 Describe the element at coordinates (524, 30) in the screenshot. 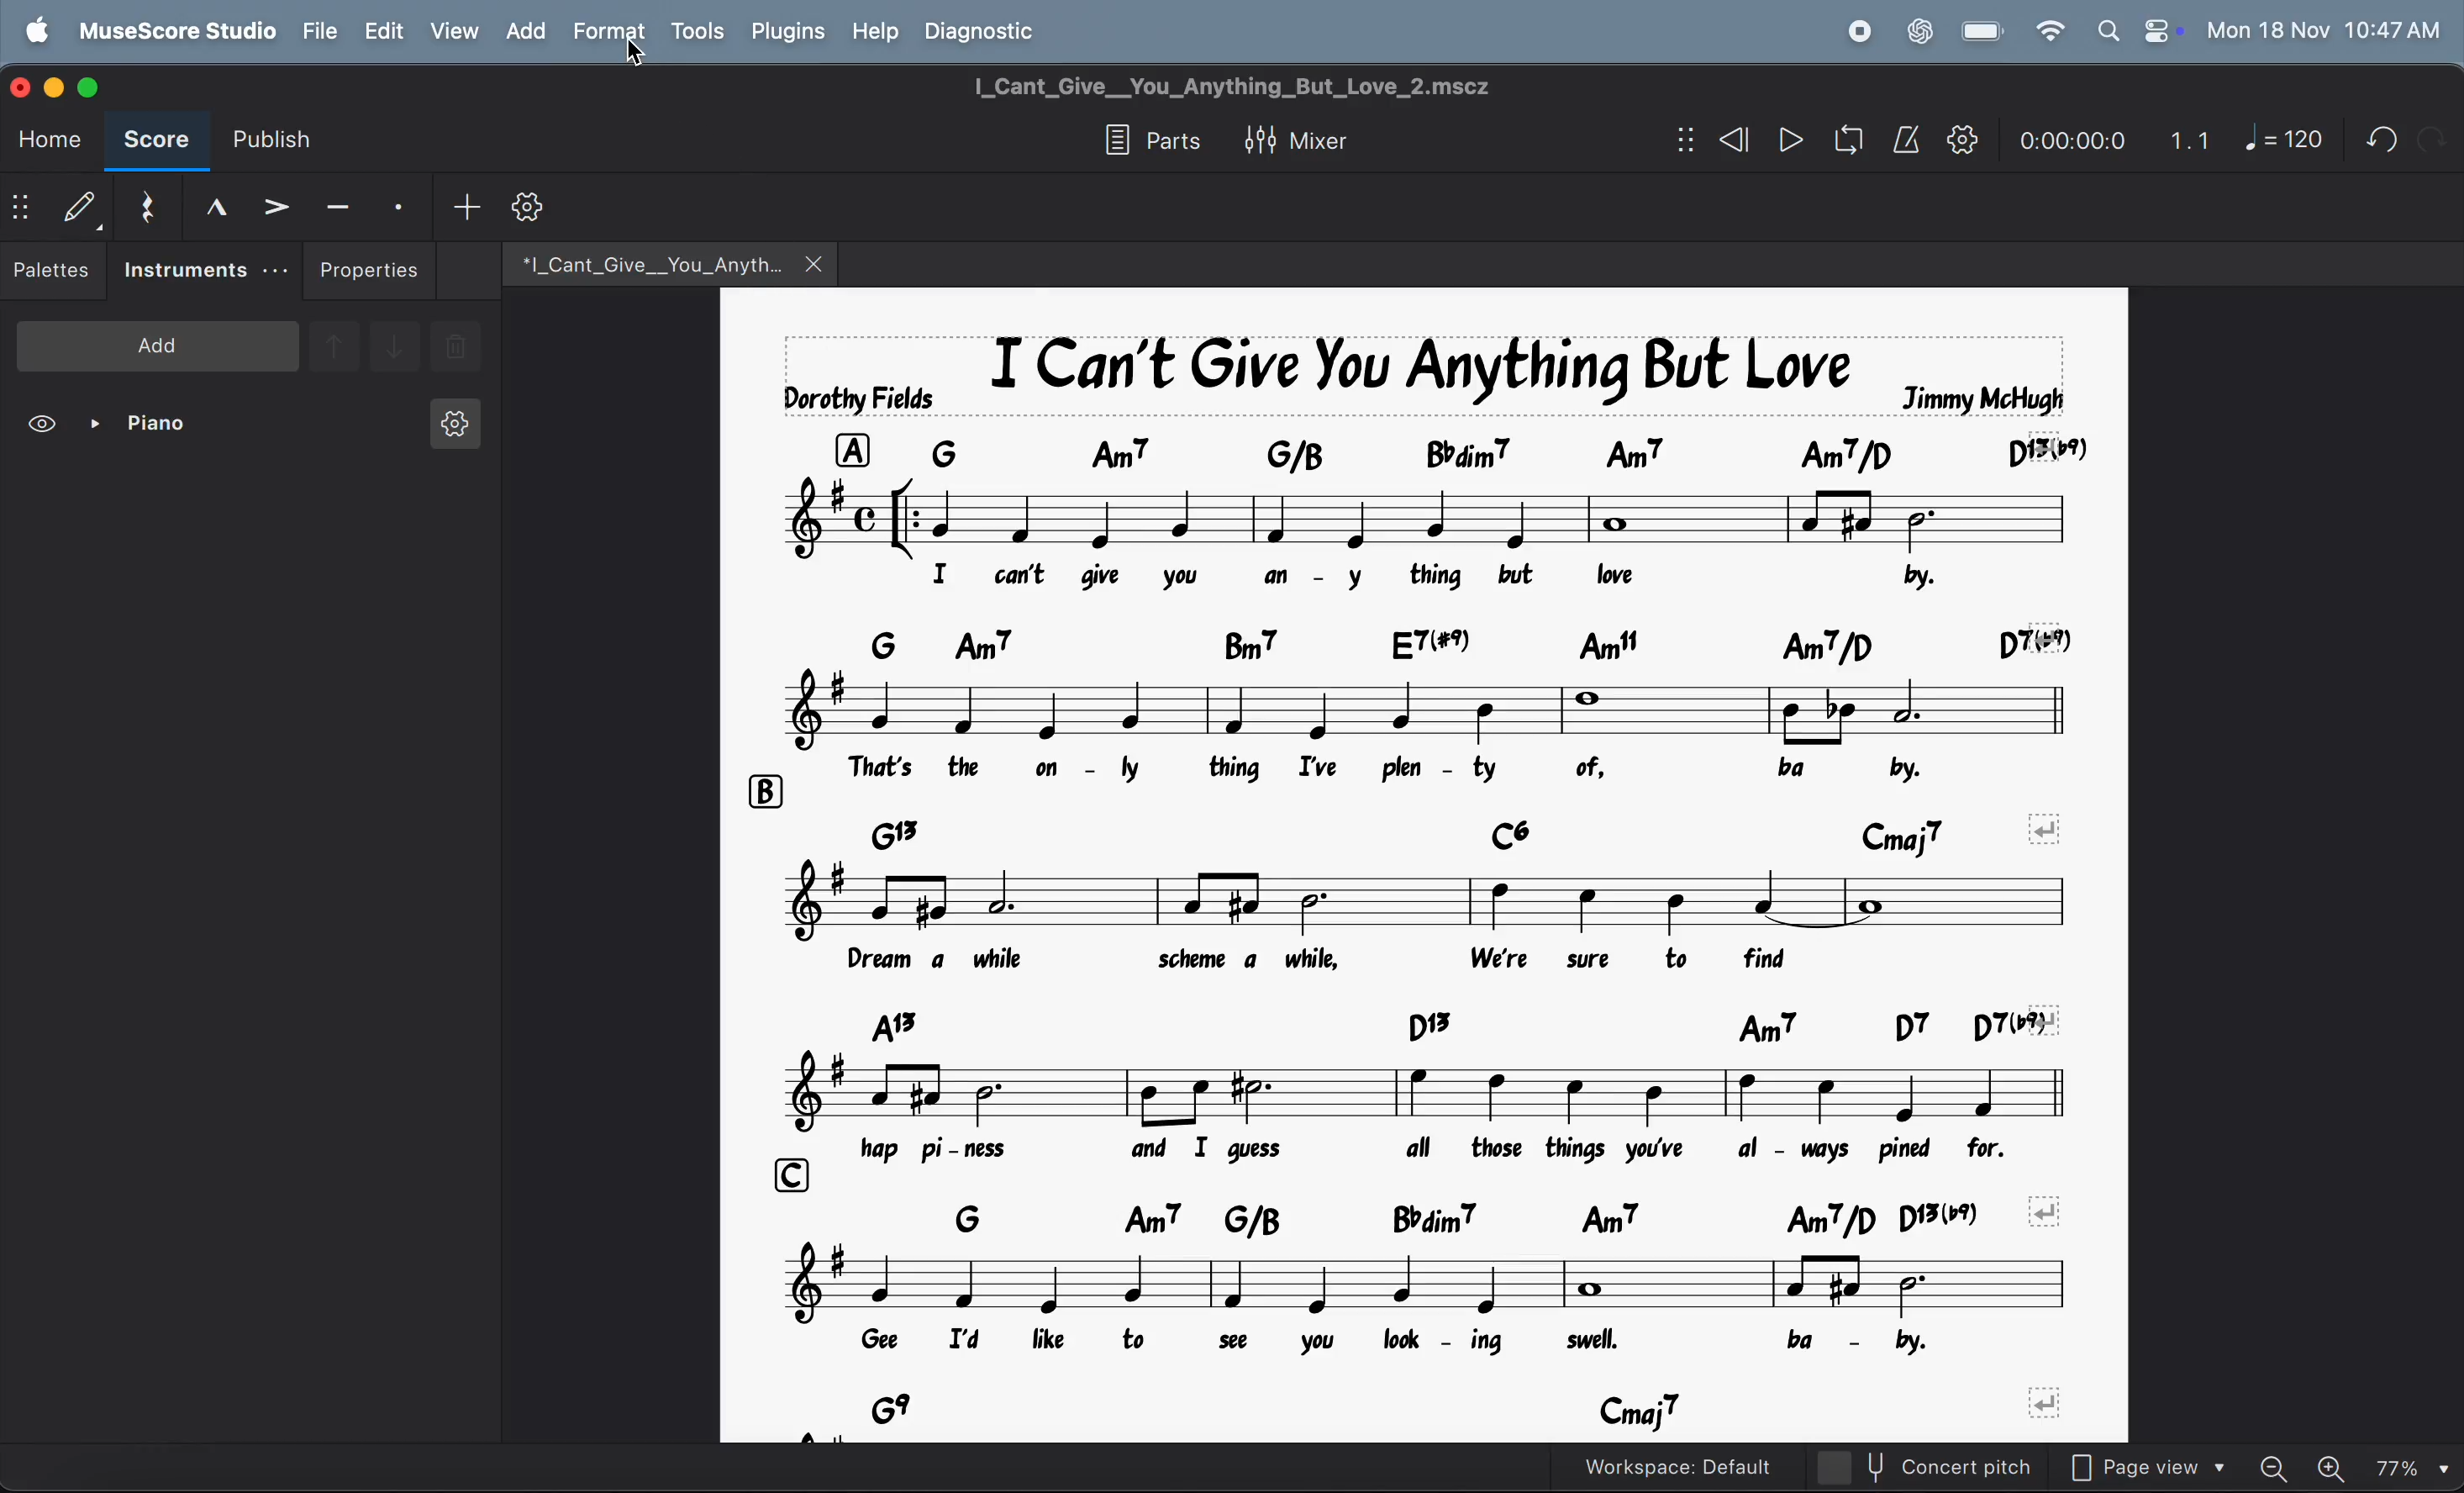

I see `add` at that location.